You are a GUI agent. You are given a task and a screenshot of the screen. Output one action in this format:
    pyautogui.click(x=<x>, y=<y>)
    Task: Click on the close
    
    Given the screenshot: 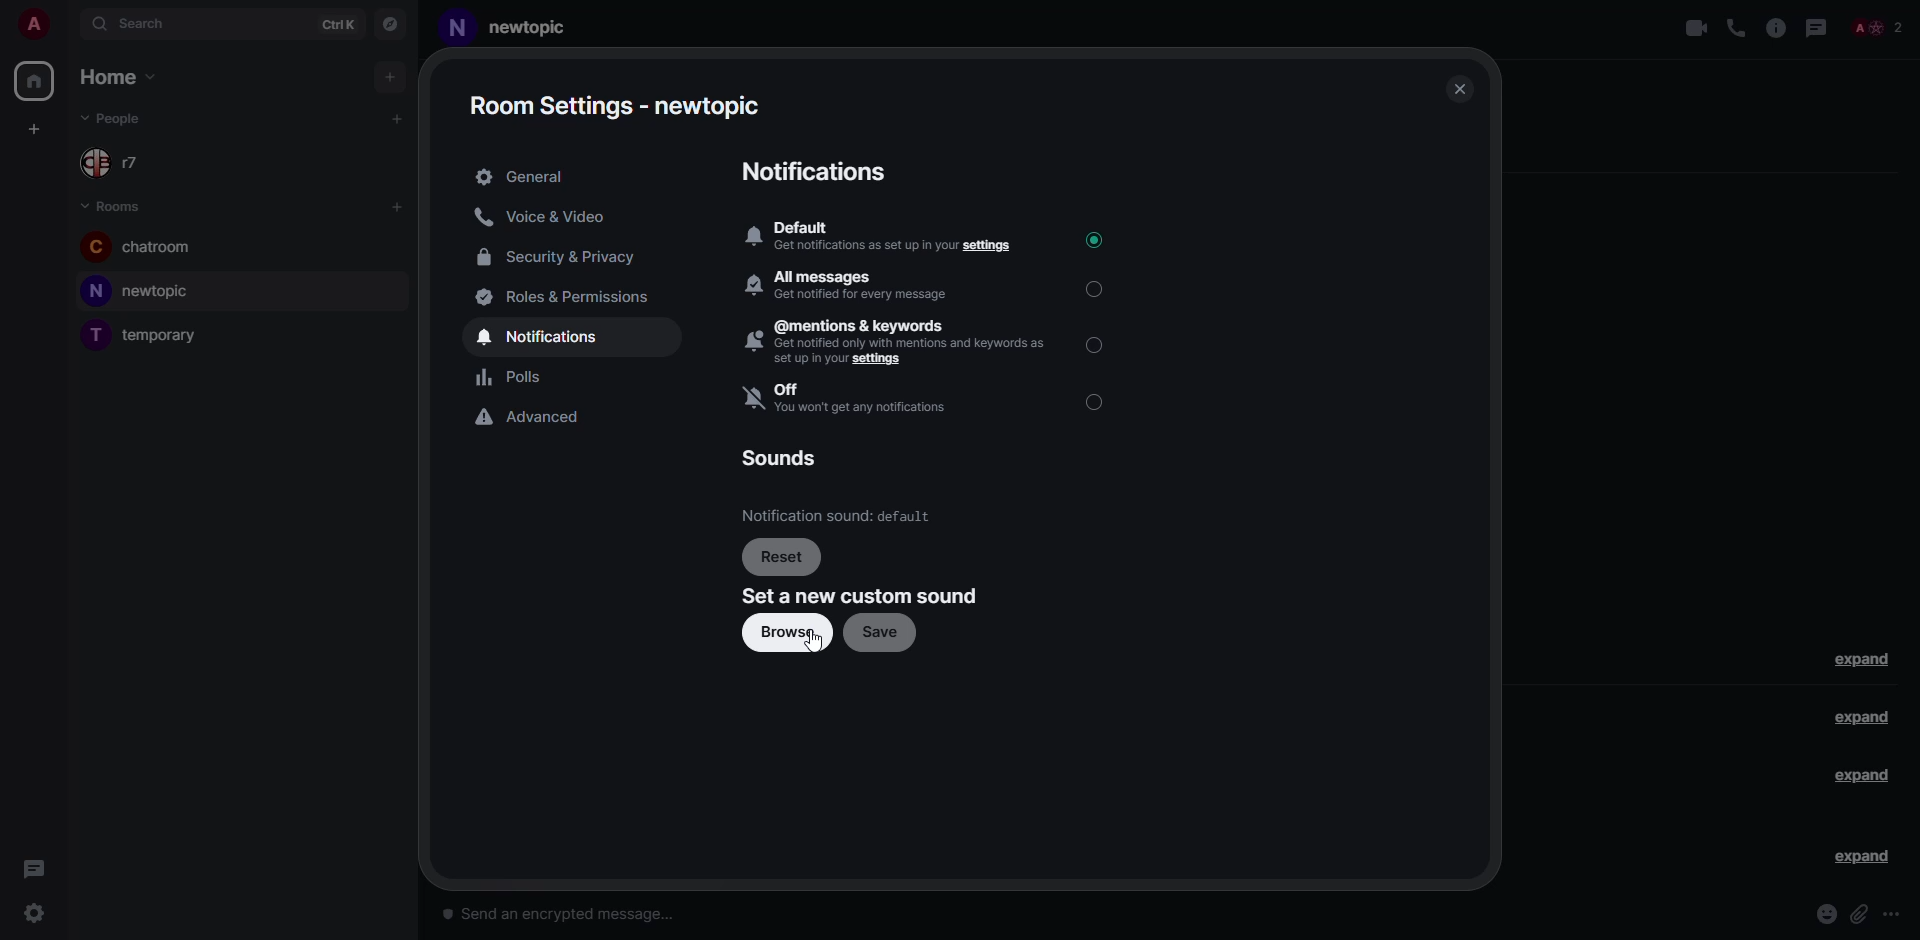 What is the action you would take?
    pyautogui.click(x=1456, y=89)
    